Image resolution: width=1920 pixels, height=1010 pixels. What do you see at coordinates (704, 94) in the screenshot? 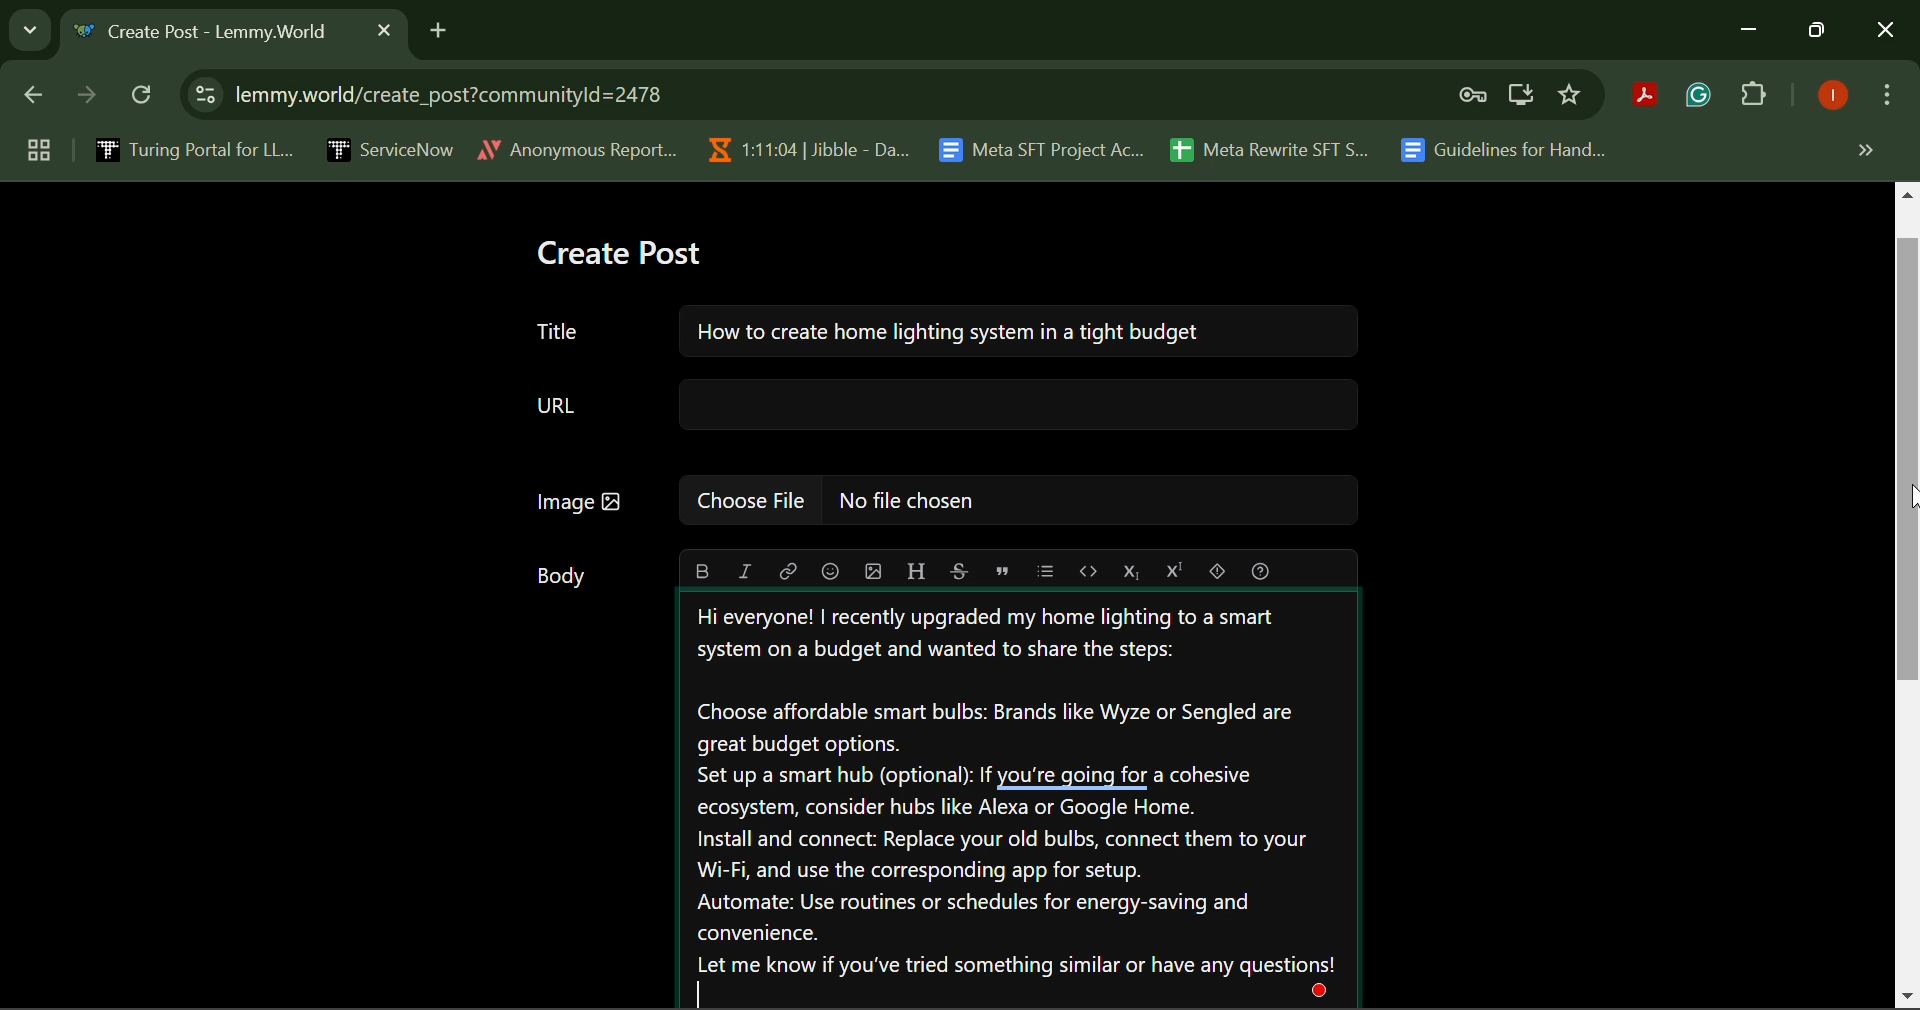
I see `Website Address` at bounding box center [704, 94].